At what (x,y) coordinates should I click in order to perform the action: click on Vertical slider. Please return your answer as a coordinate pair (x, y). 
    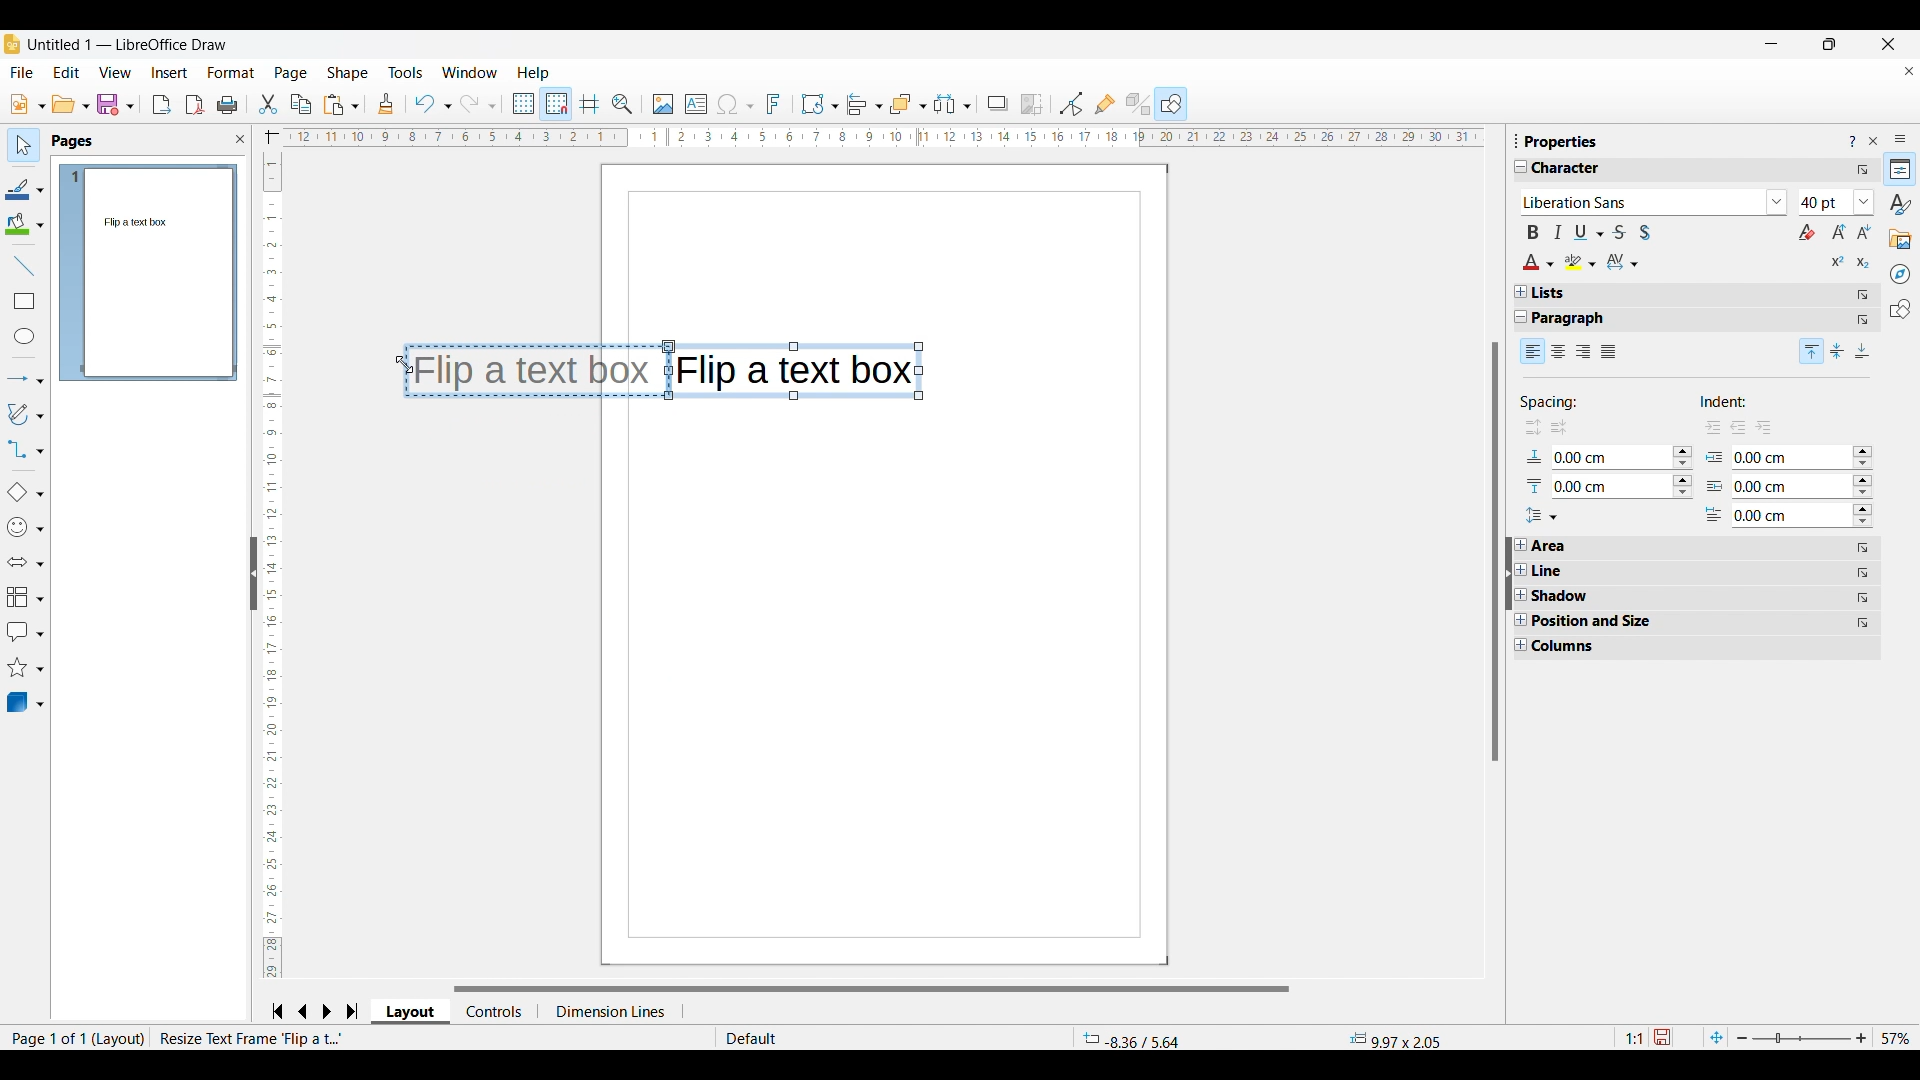
    Looking at the image, I should click on (1496, 551).